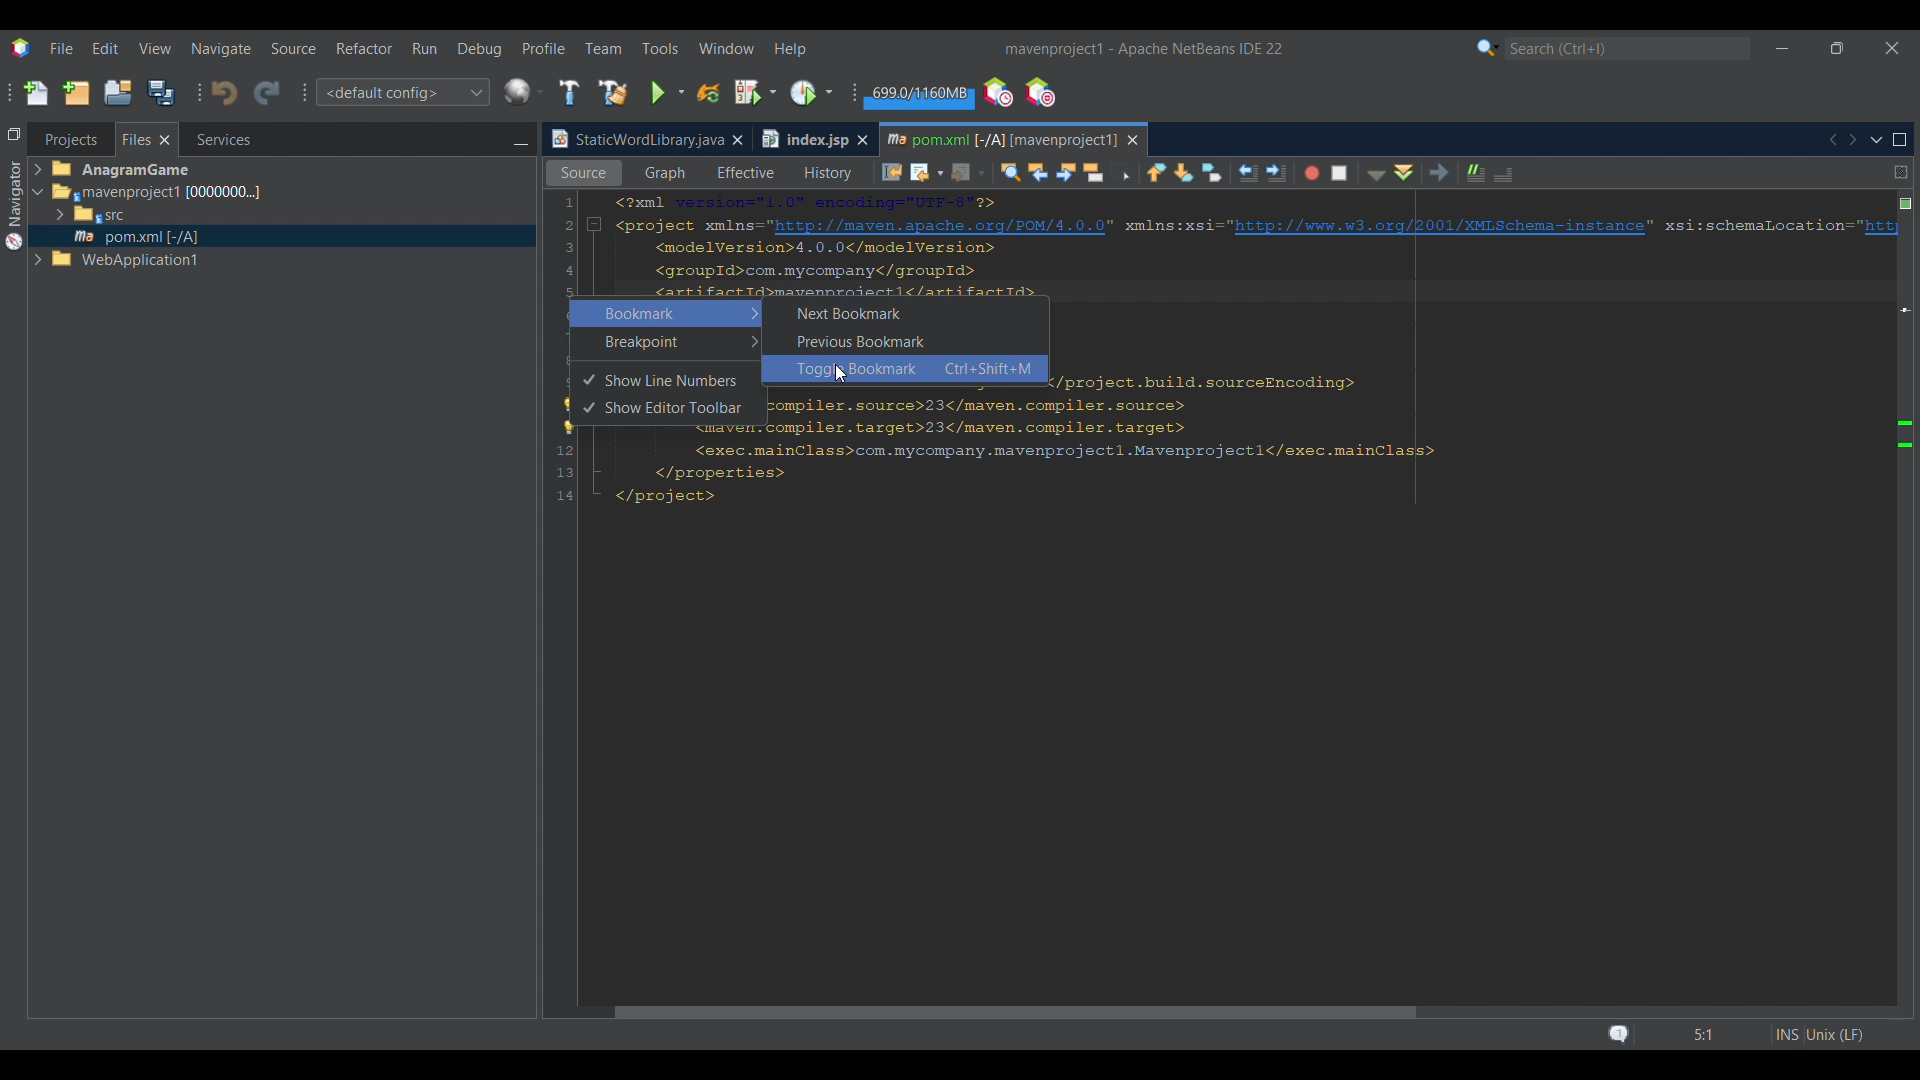  Describe the element at coordinates (635, 140) in the screenshot. I see `Current tab highlighted` at that location.